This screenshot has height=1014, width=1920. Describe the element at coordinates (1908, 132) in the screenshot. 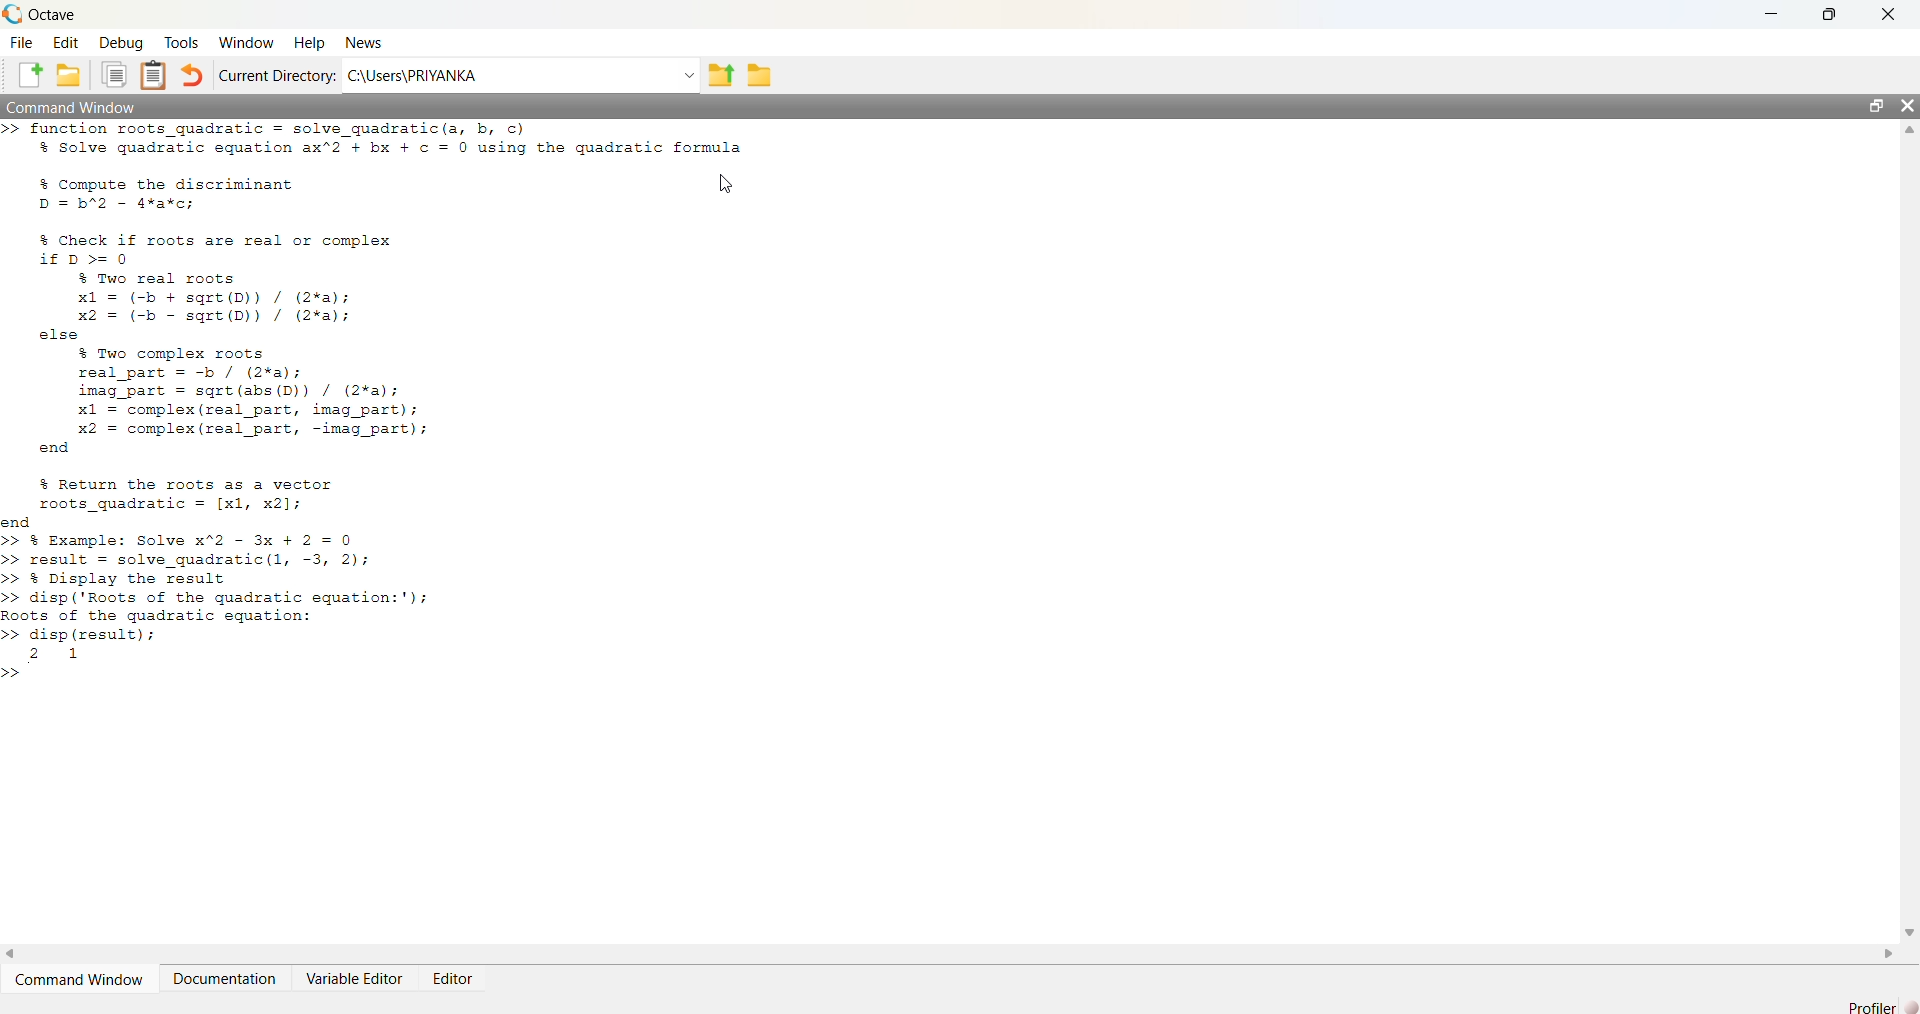

I see `Up` at that location.